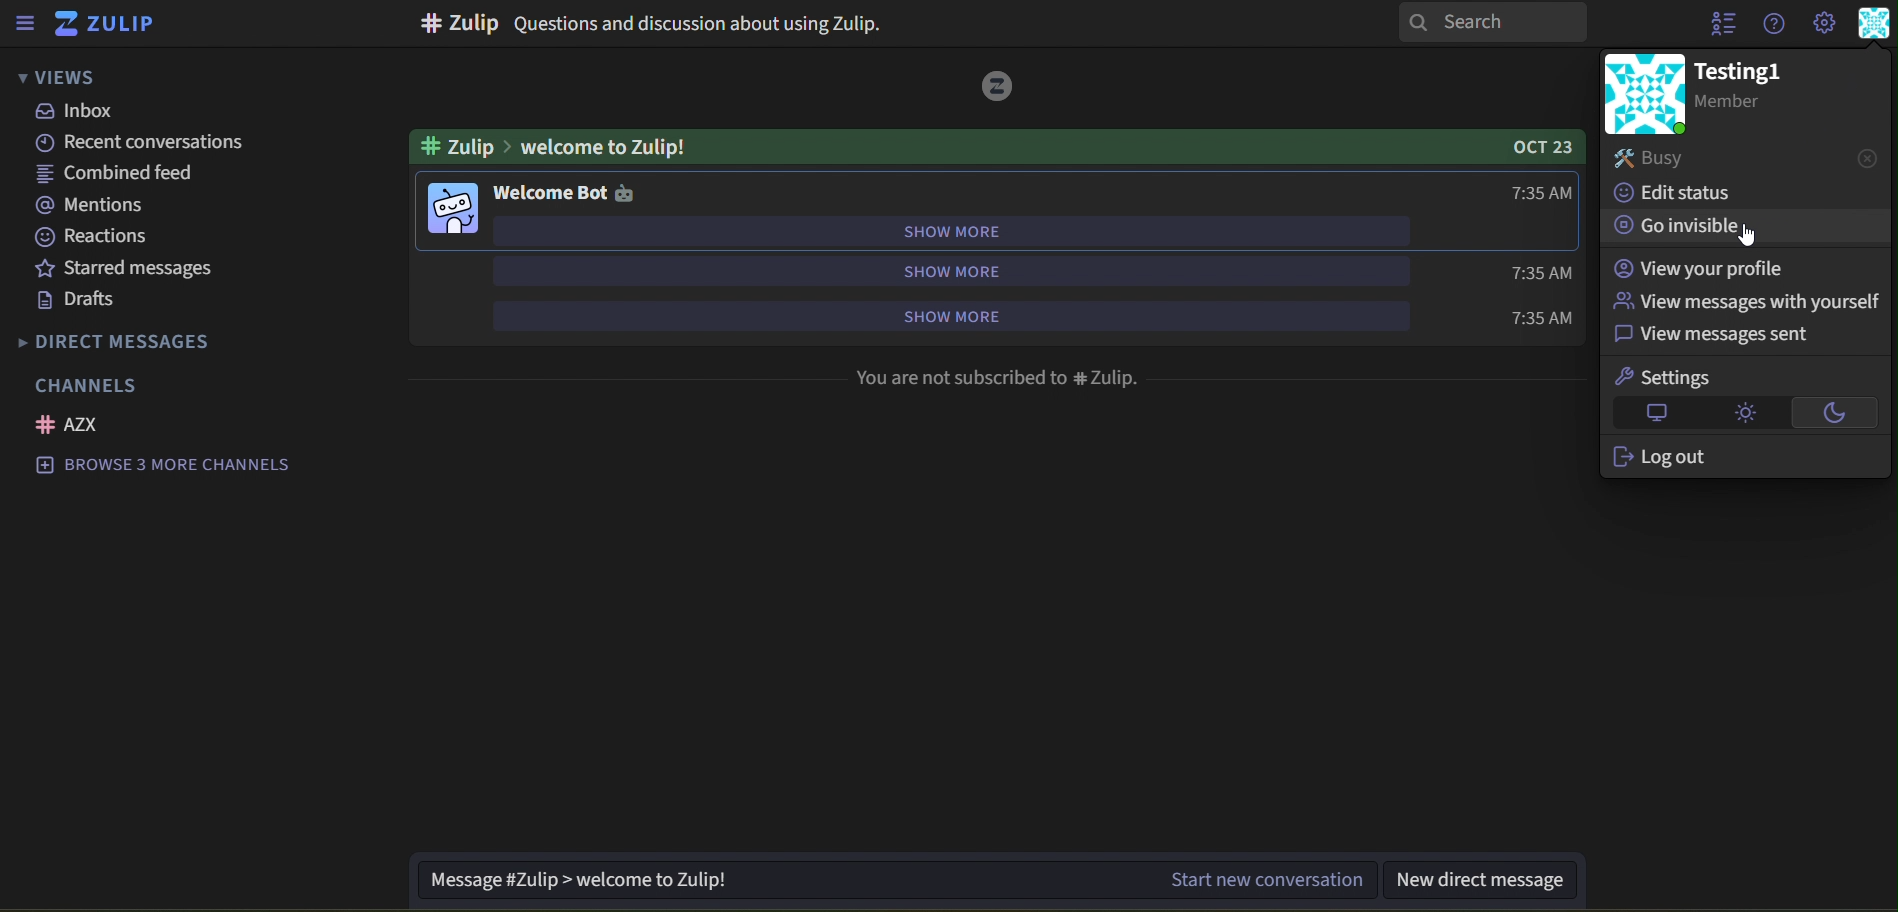 The image size is (1898, 912). What do you see at coordinates (97, 385) in the screenshot?
I see `channels` at bounding box center [97, 385].